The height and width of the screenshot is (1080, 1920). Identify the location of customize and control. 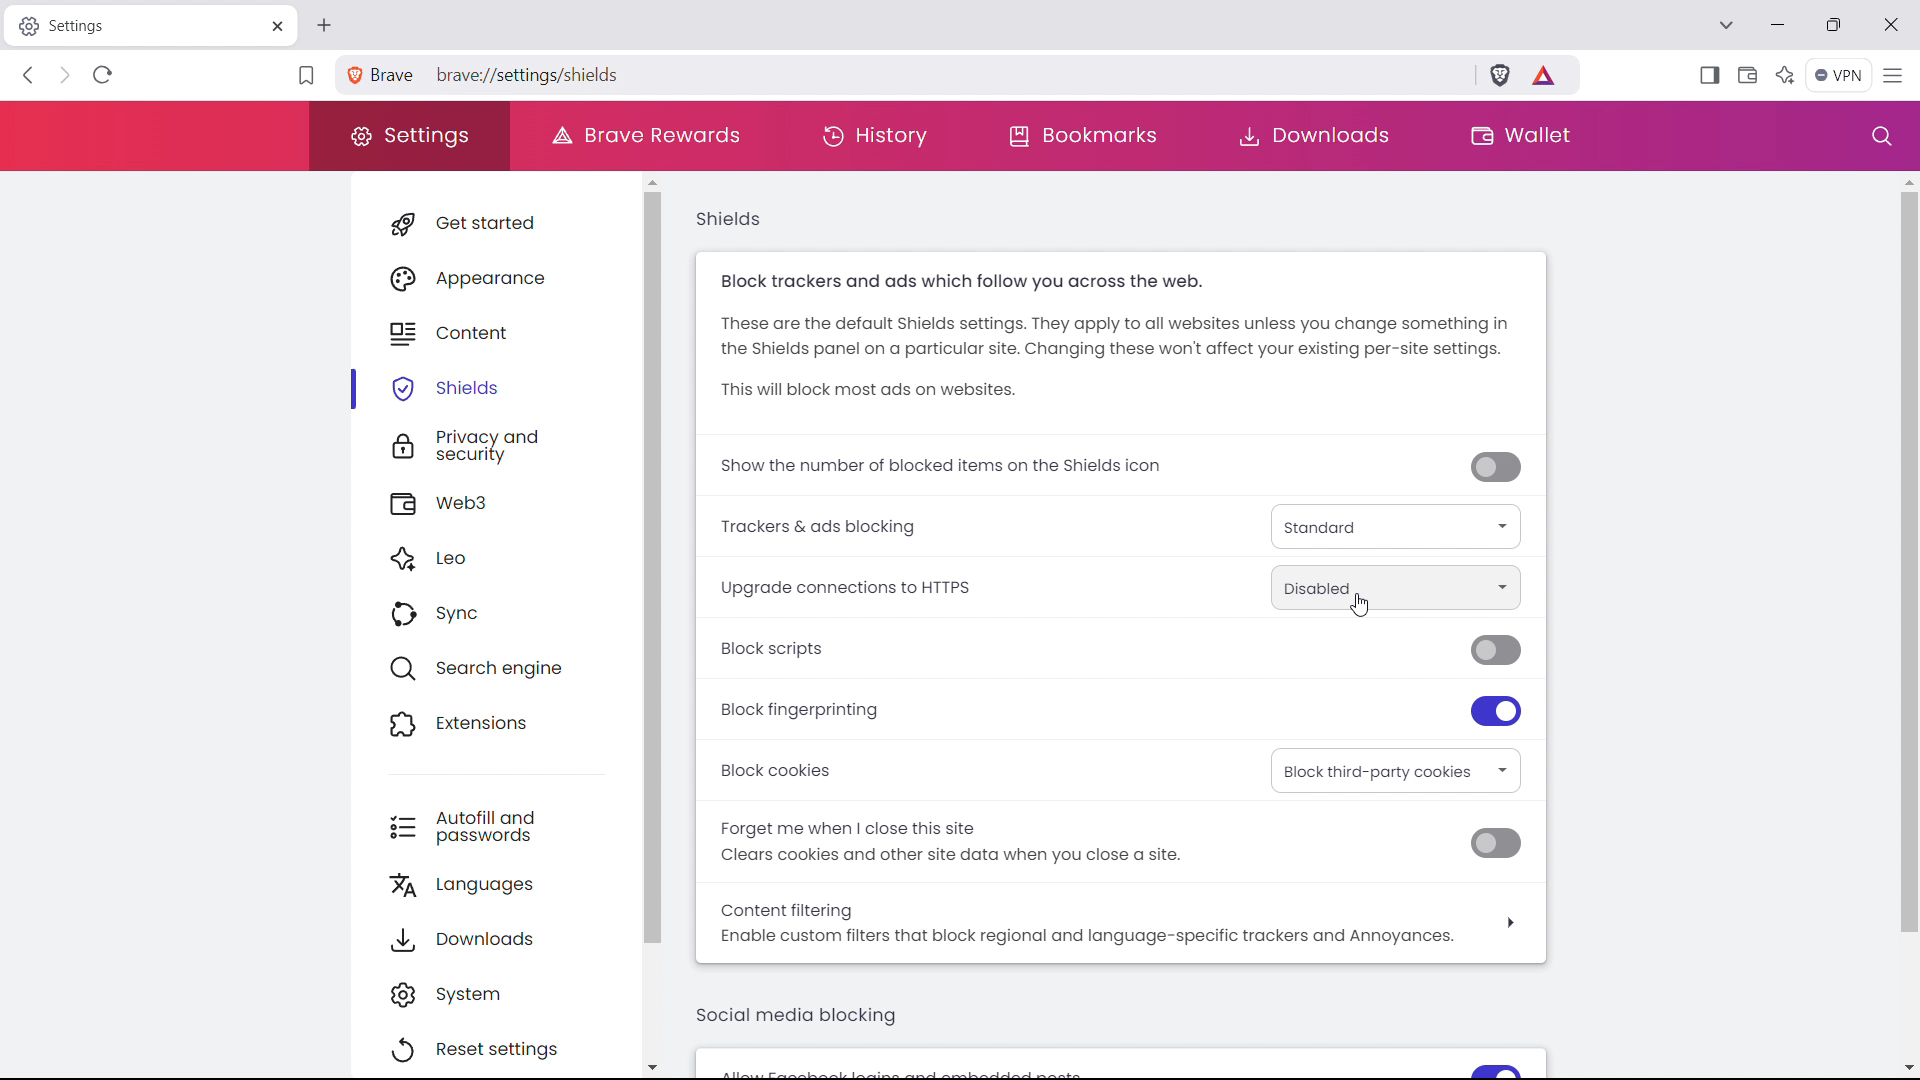
(1894, 77).